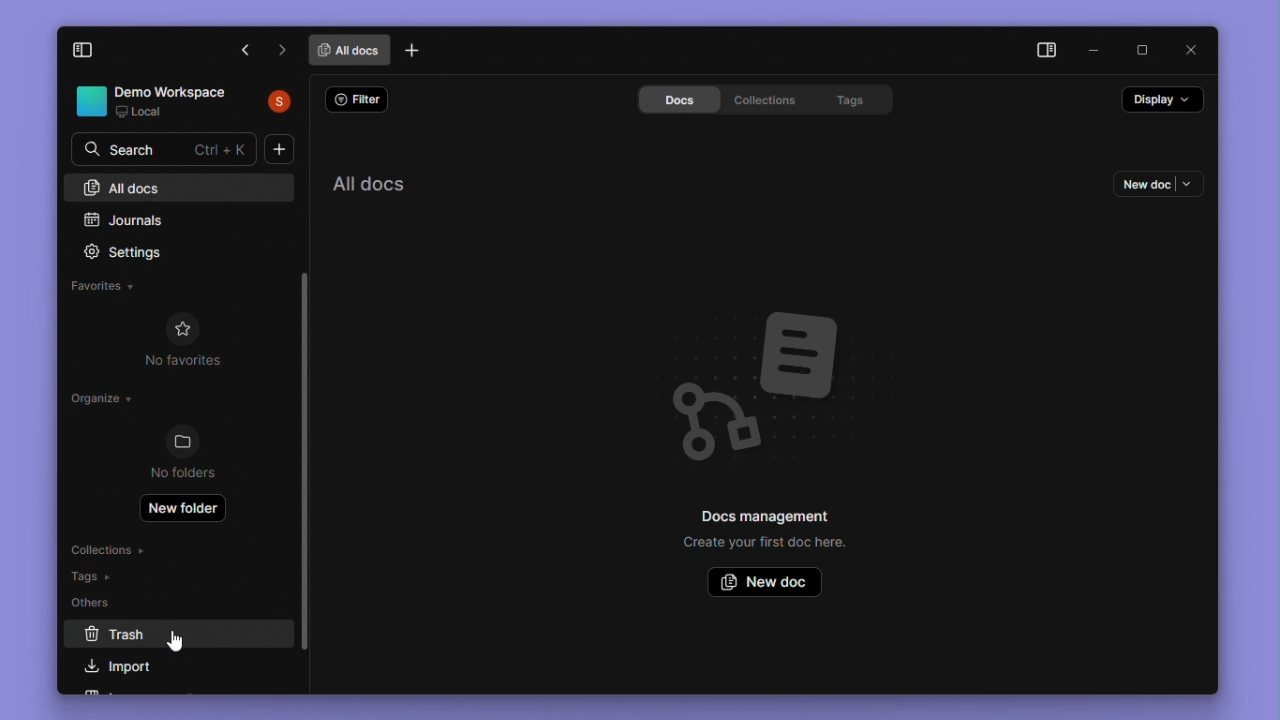 The image size is (1280, 720). Describe the element at coordinates (674, 101) in the screenshot. I see `Docs` at that location.